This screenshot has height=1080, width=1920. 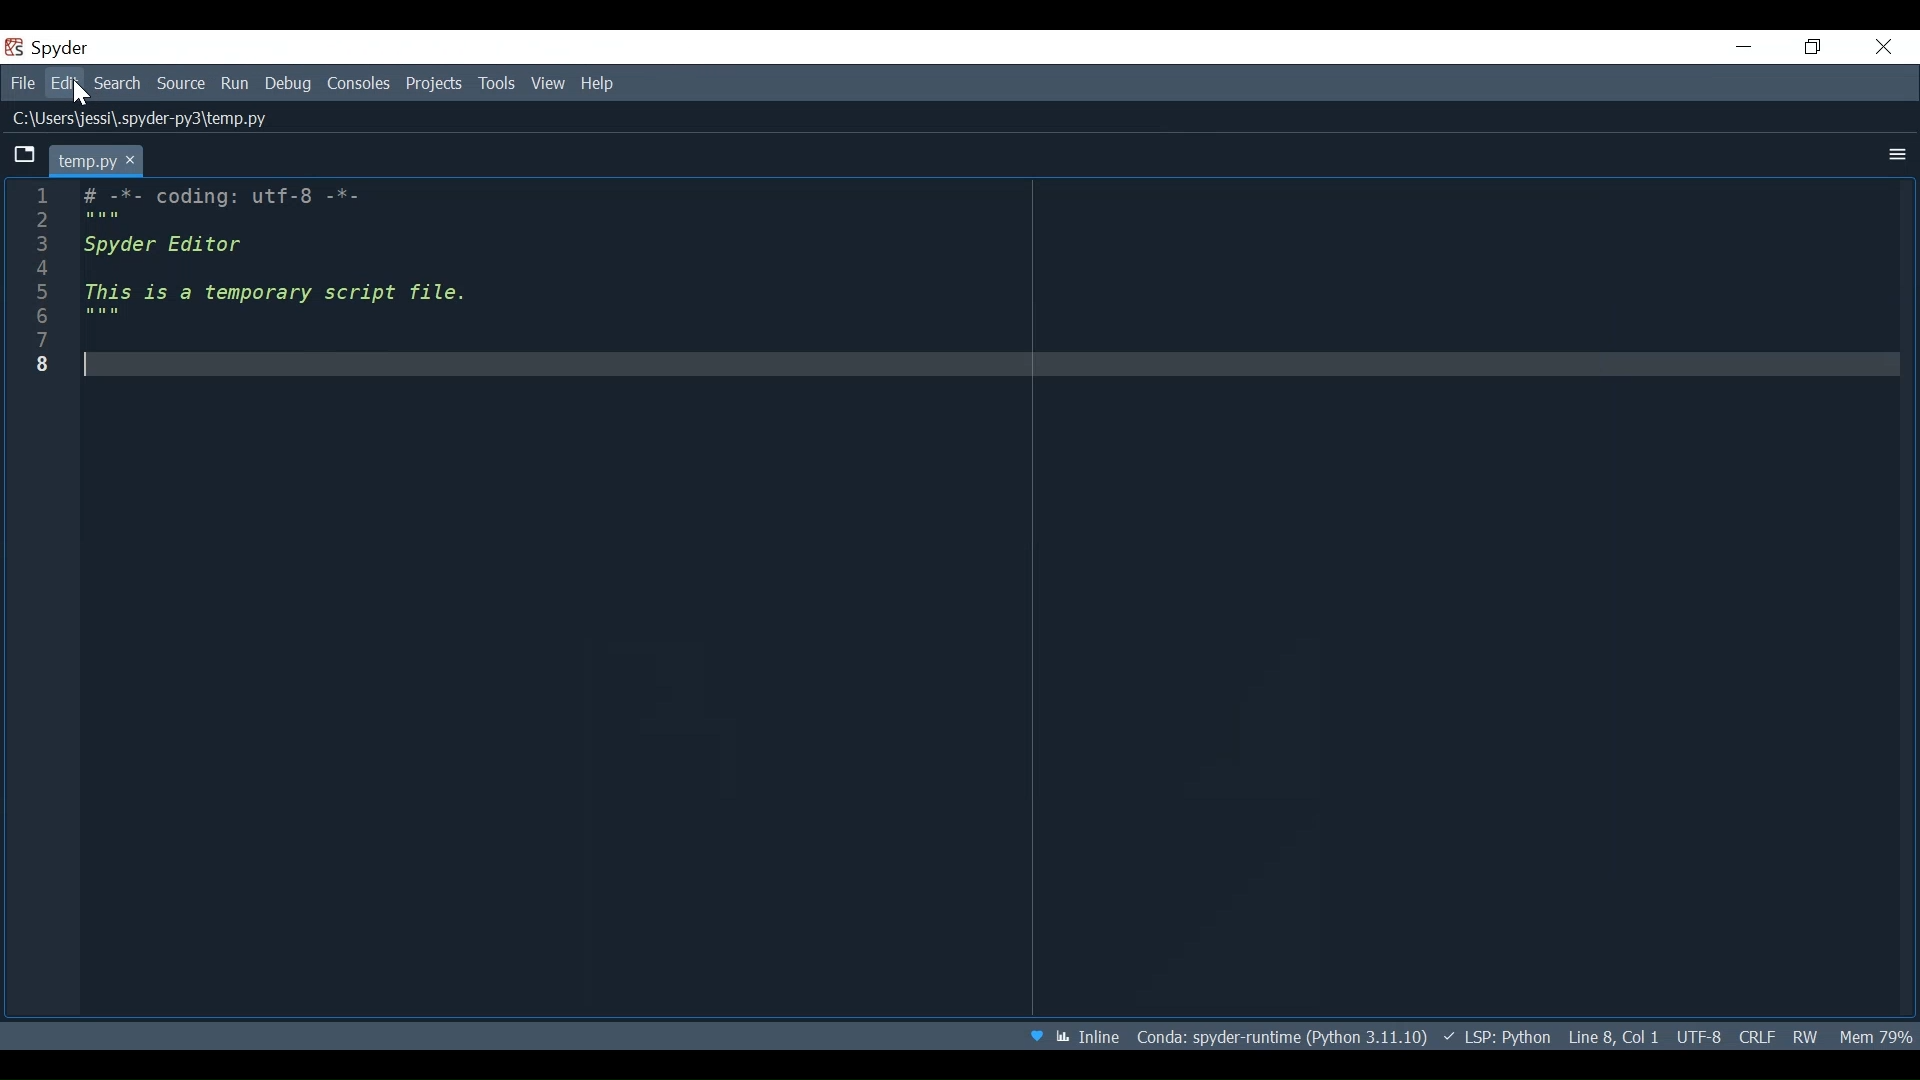 What do you see at coordinates (604, 85) in the screenshot?
I see `Help` at bounding box center [604, 85].